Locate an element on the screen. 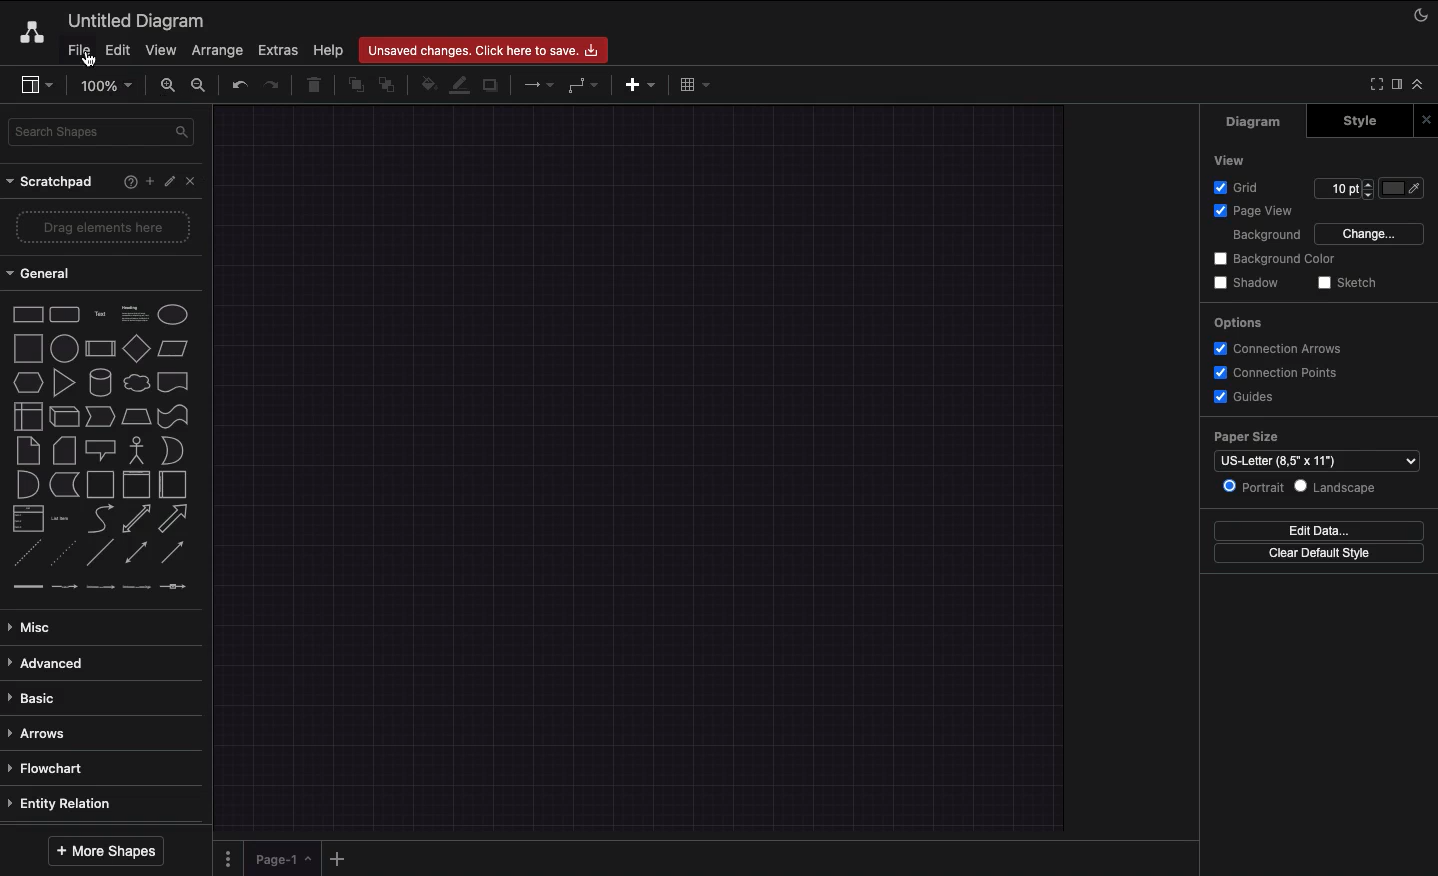  Directional connector is located at coordinates (176, 553).